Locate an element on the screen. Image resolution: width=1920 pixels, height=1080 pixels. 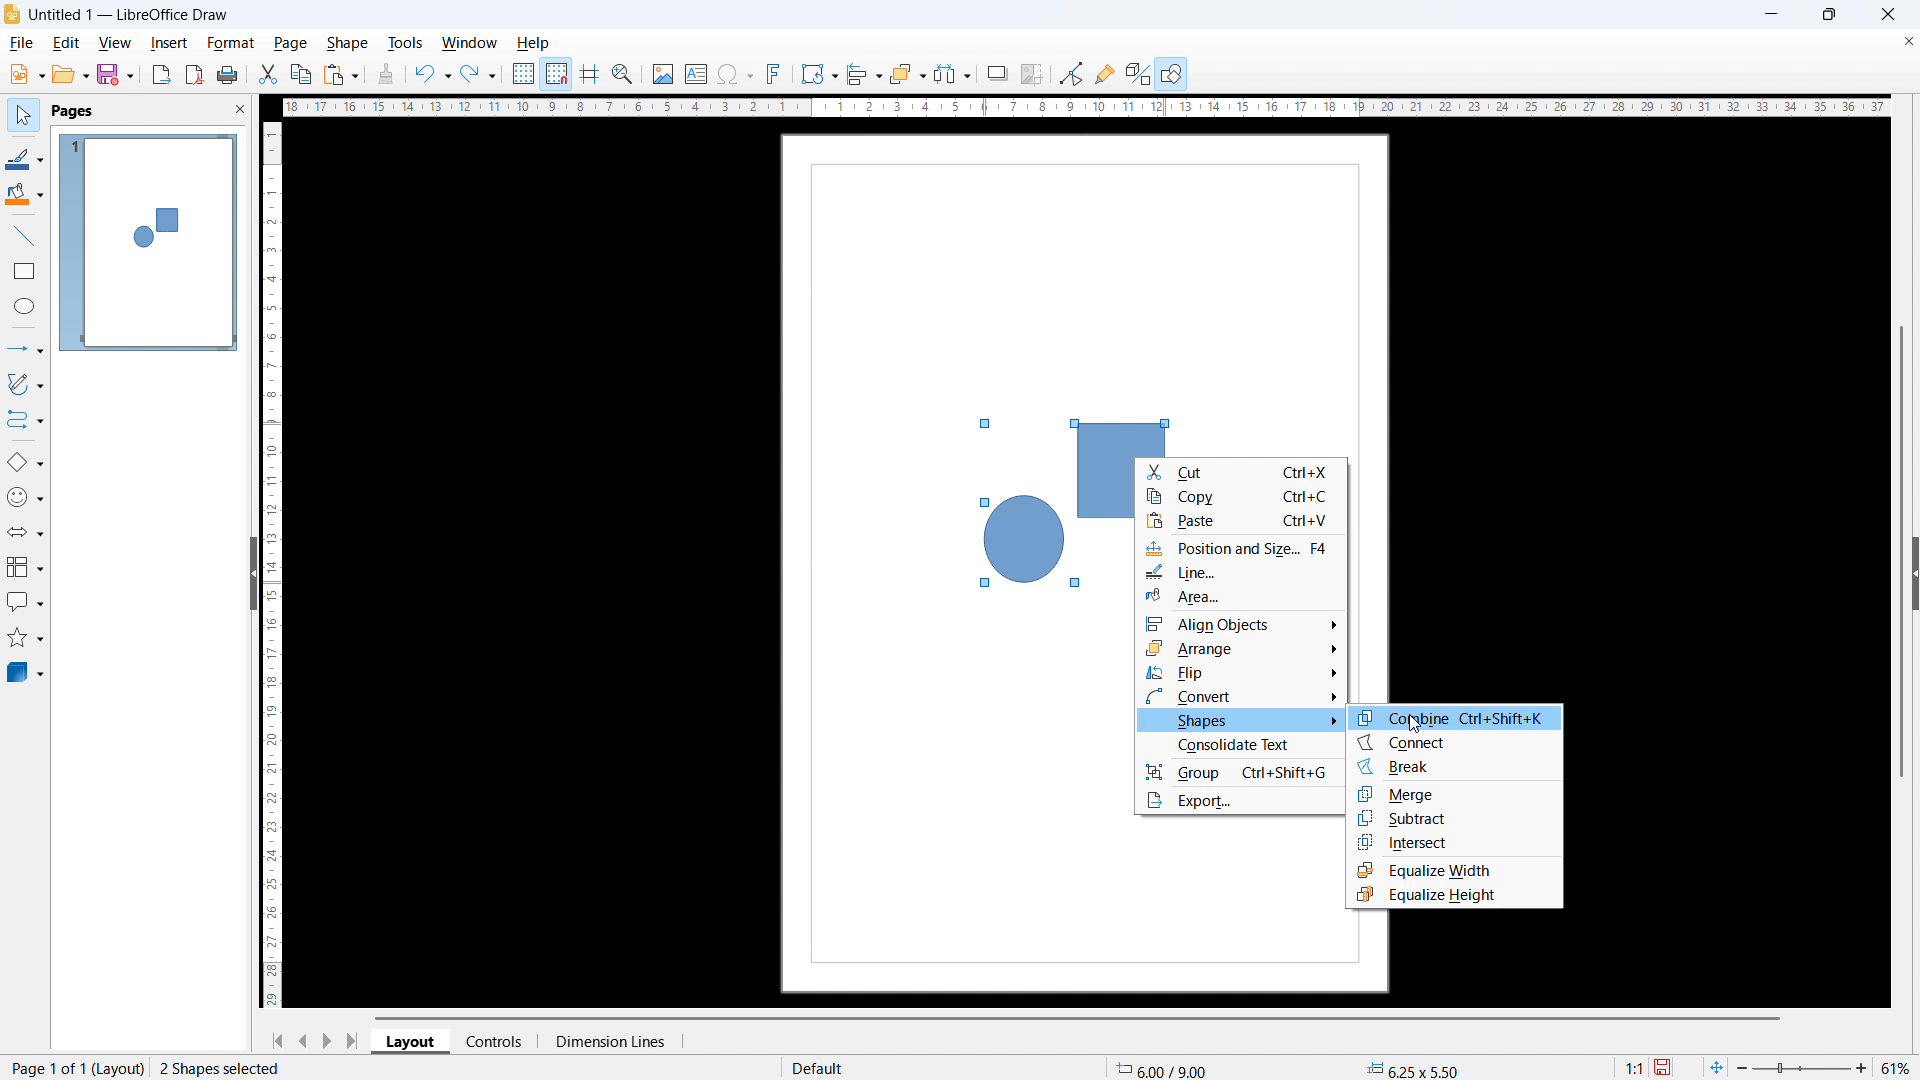
view is located at coordinates (115, 44).